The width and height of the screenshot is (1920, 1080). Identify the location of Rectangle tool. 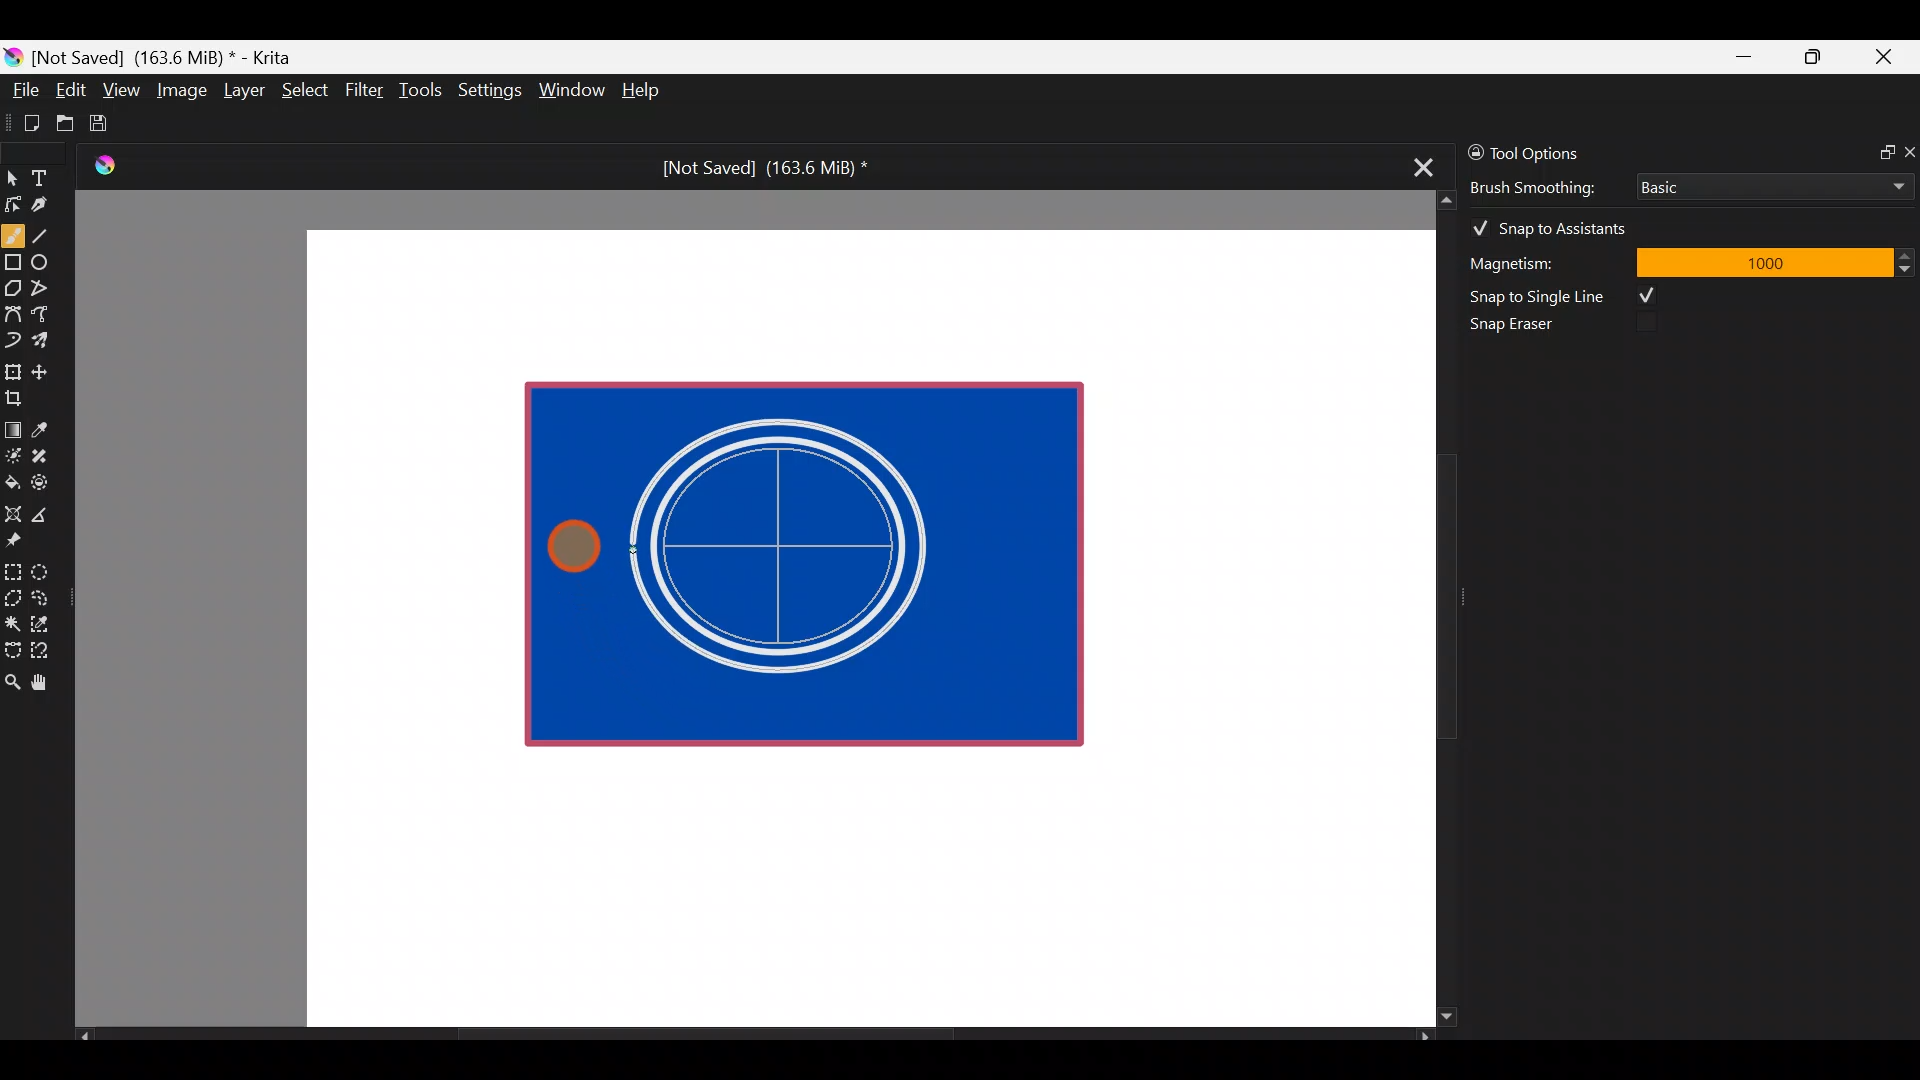
(13, 264).